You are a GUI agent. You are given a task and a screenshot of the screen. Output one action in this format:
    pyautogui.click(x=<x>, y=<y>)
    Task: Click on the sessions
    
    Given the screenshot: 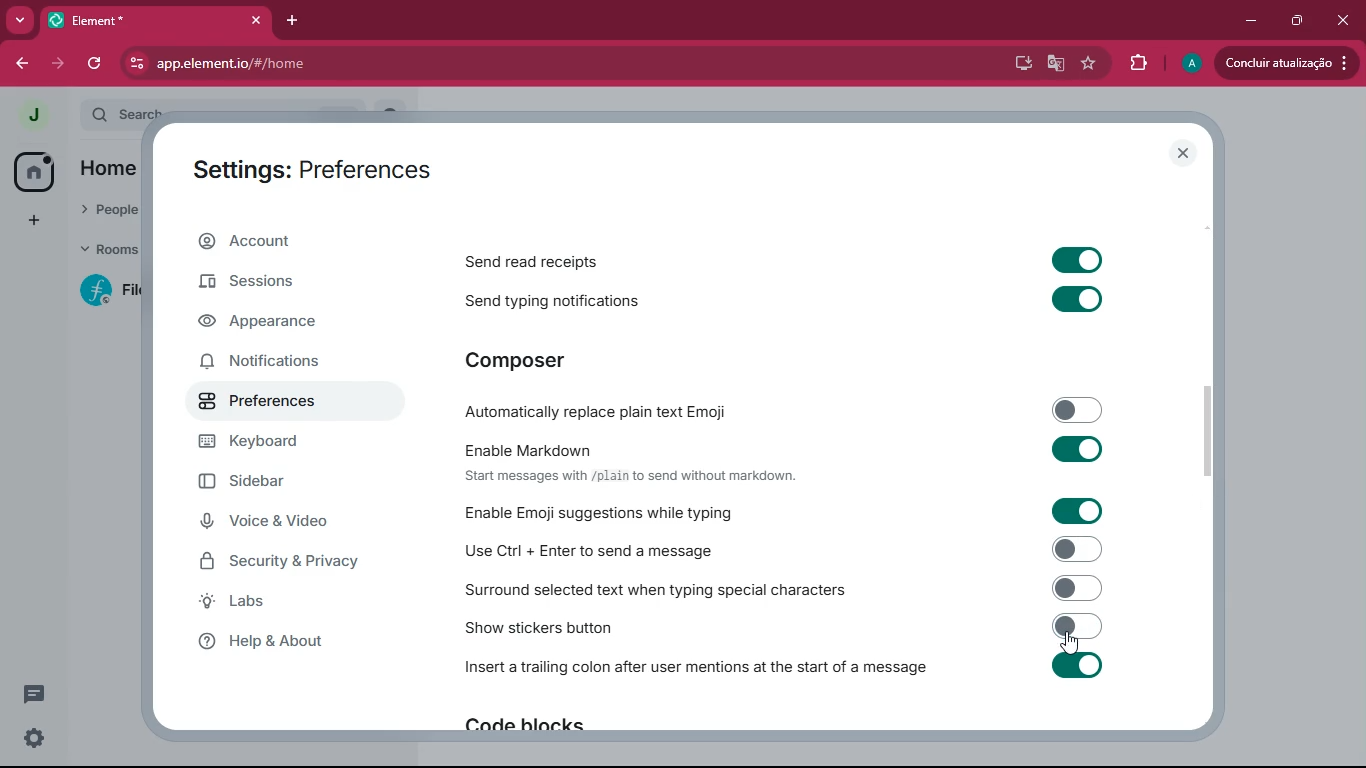 What is the action you would take?
    pyautogui.click(x=284, y=284)
    